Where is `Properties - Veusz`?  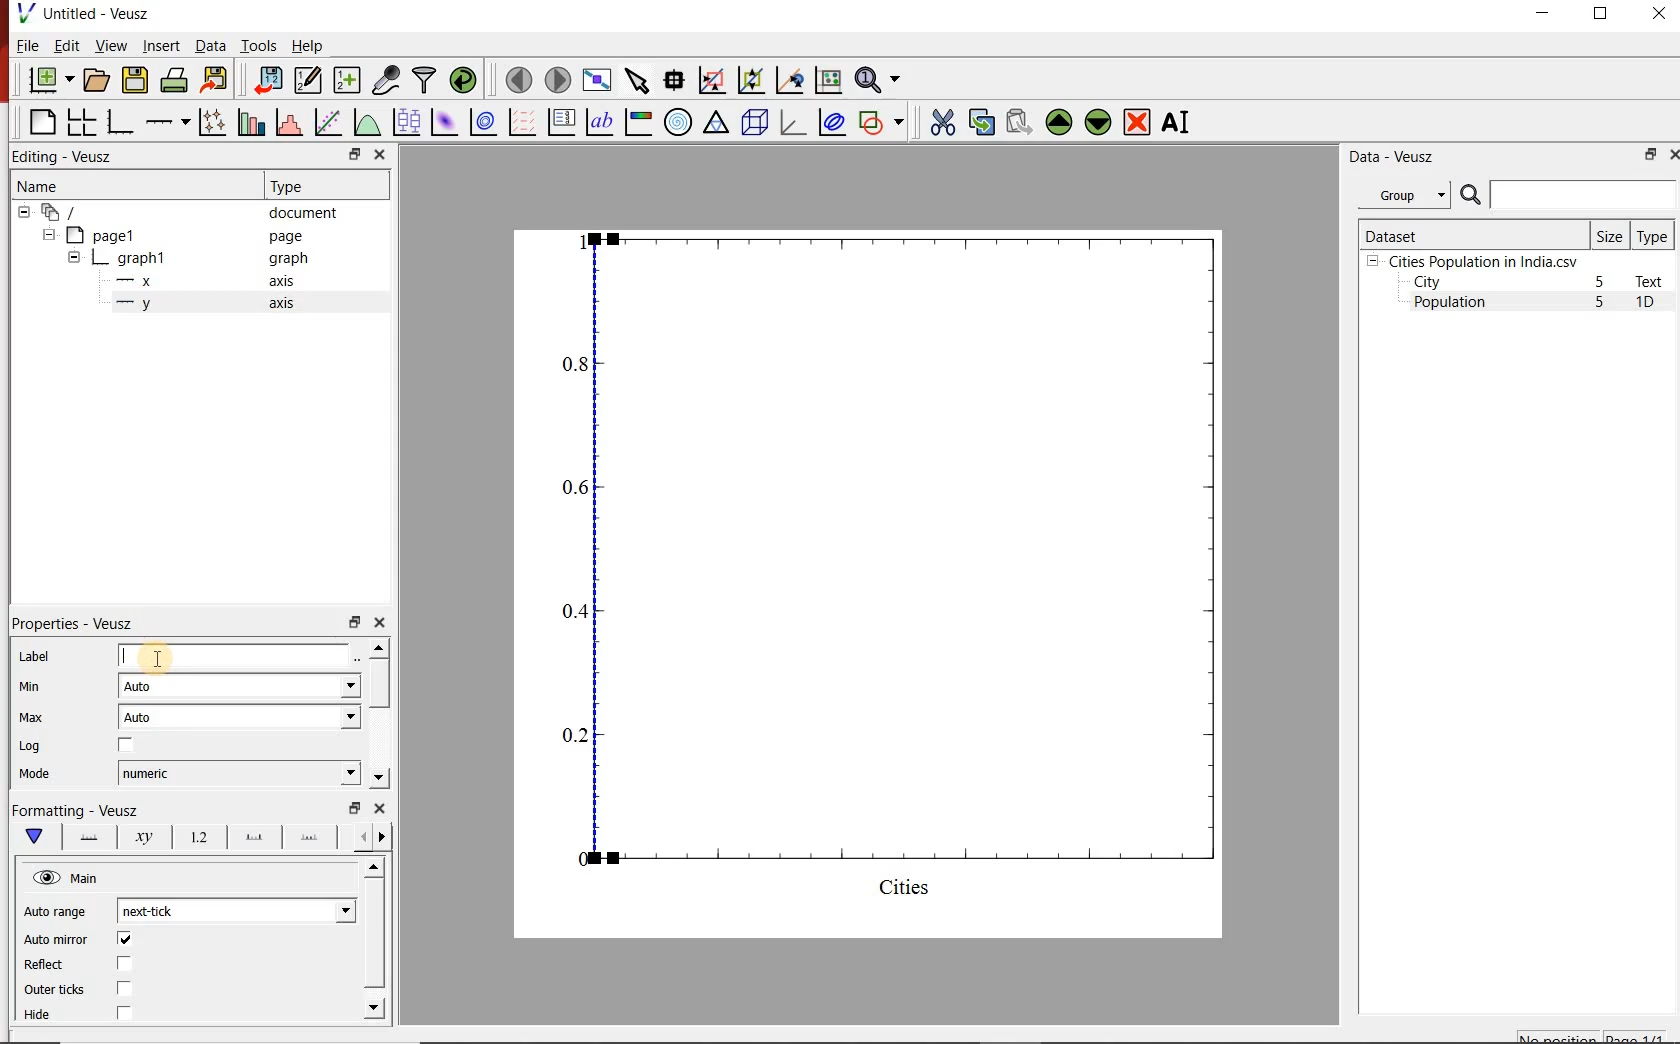
Properties - Veusz is located at coordinates (72, 624).